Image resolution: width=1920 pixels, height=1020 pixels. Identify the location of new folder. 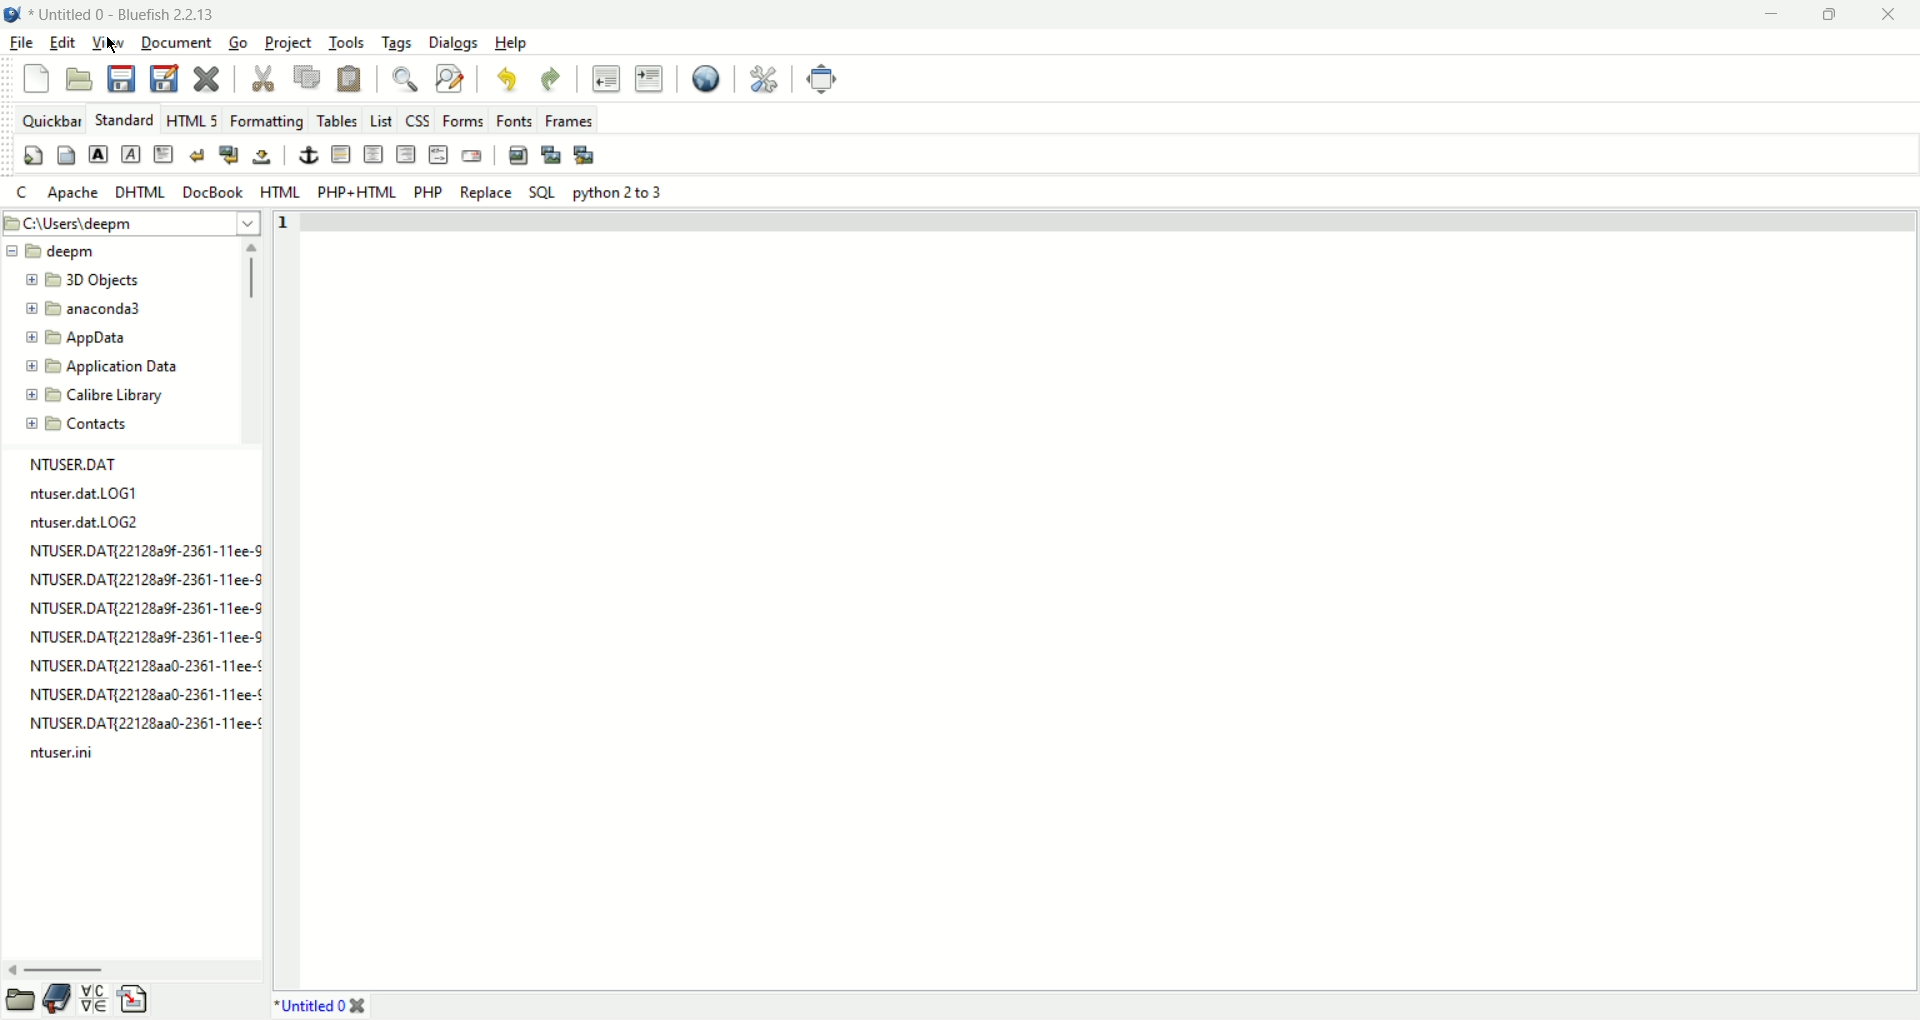
(96, 419).